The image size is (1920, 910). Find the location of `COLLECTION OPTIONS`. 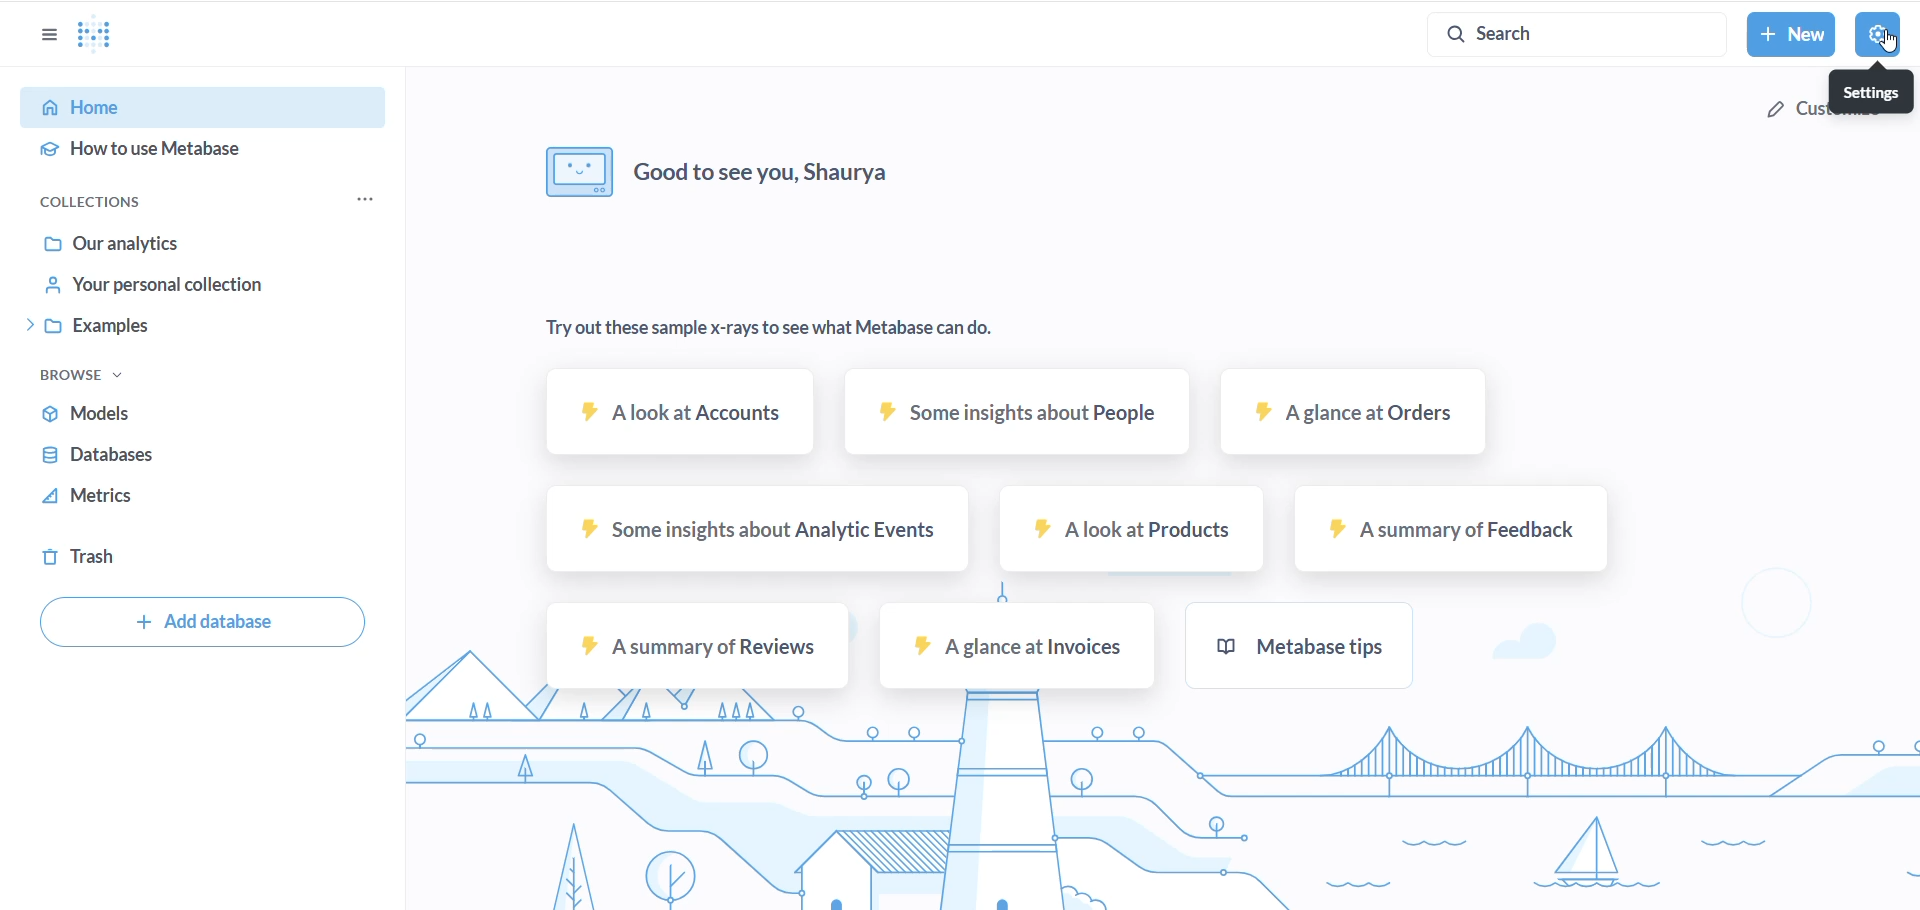

COLLECTION OPTIONS is located at coordinates (359, 199).